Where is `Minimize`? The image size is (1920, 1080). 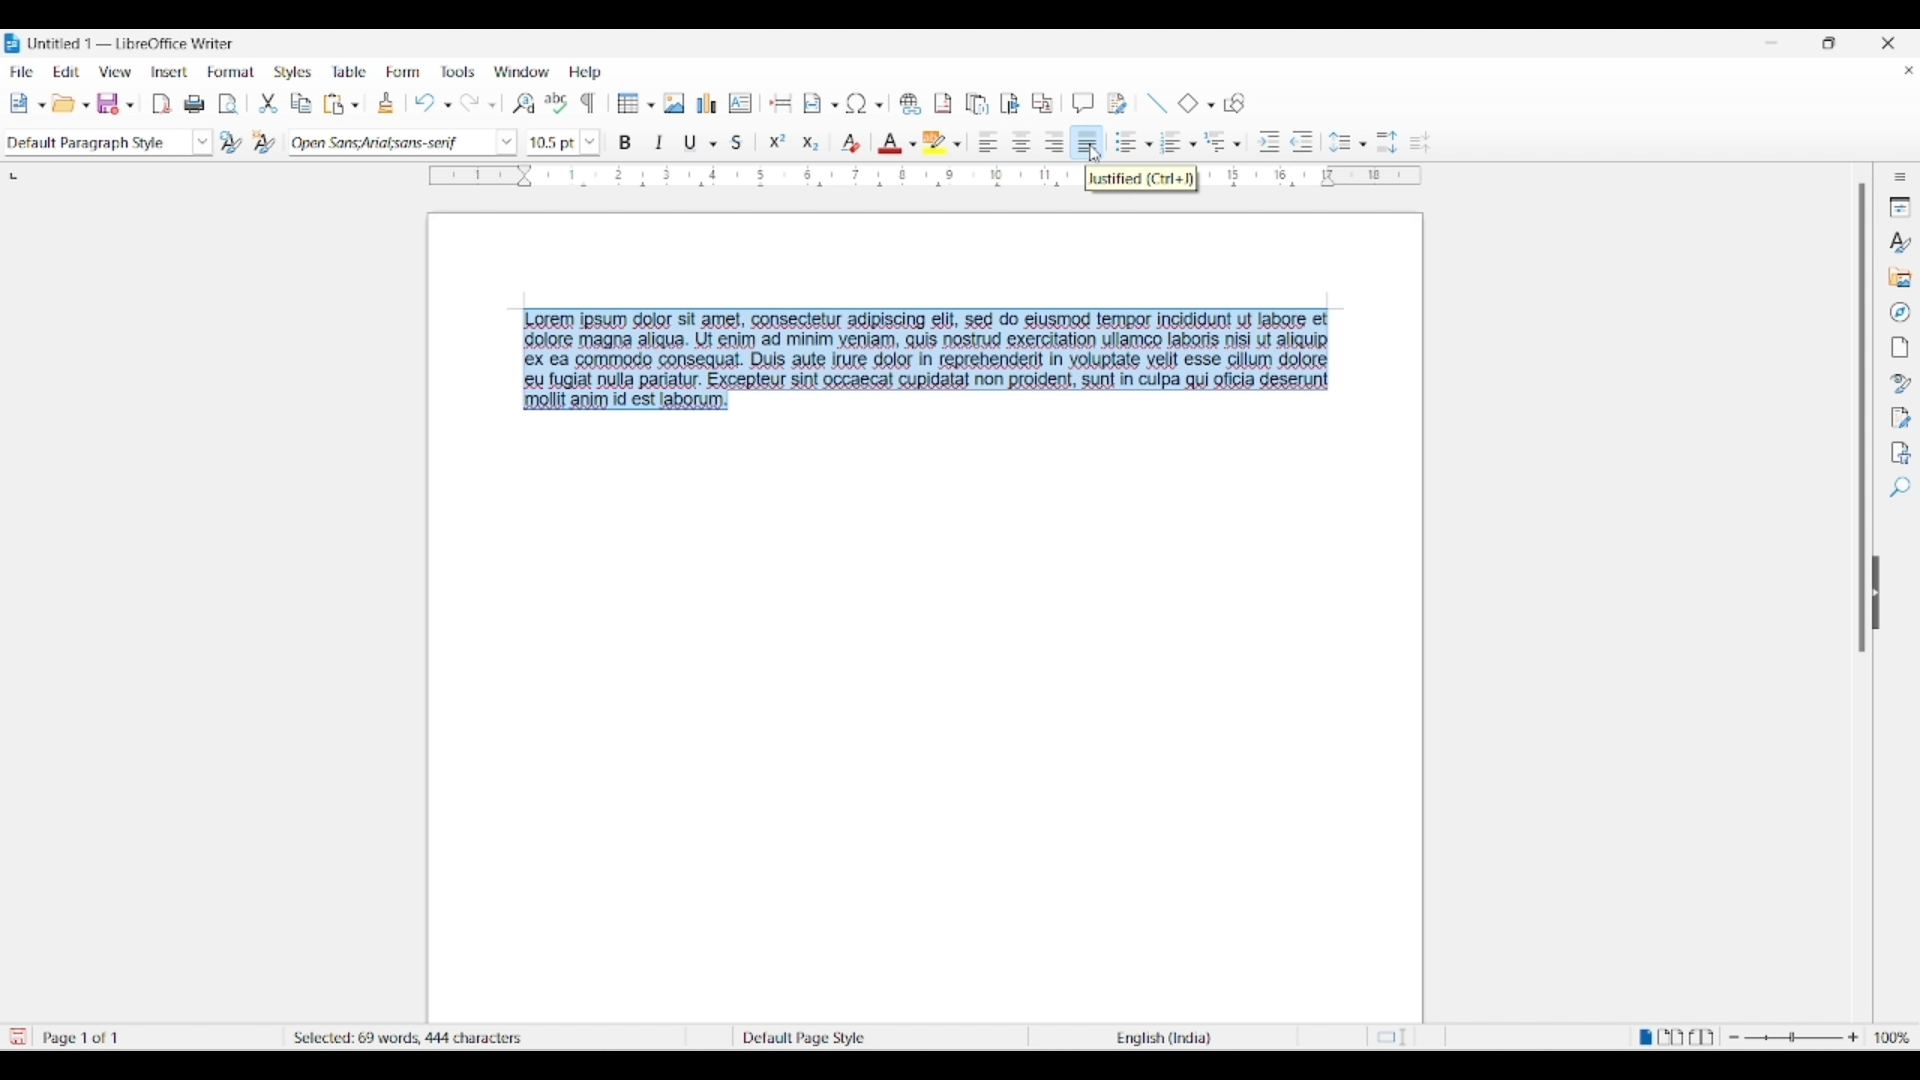 Minimize is located at coordinates (1771, 43).